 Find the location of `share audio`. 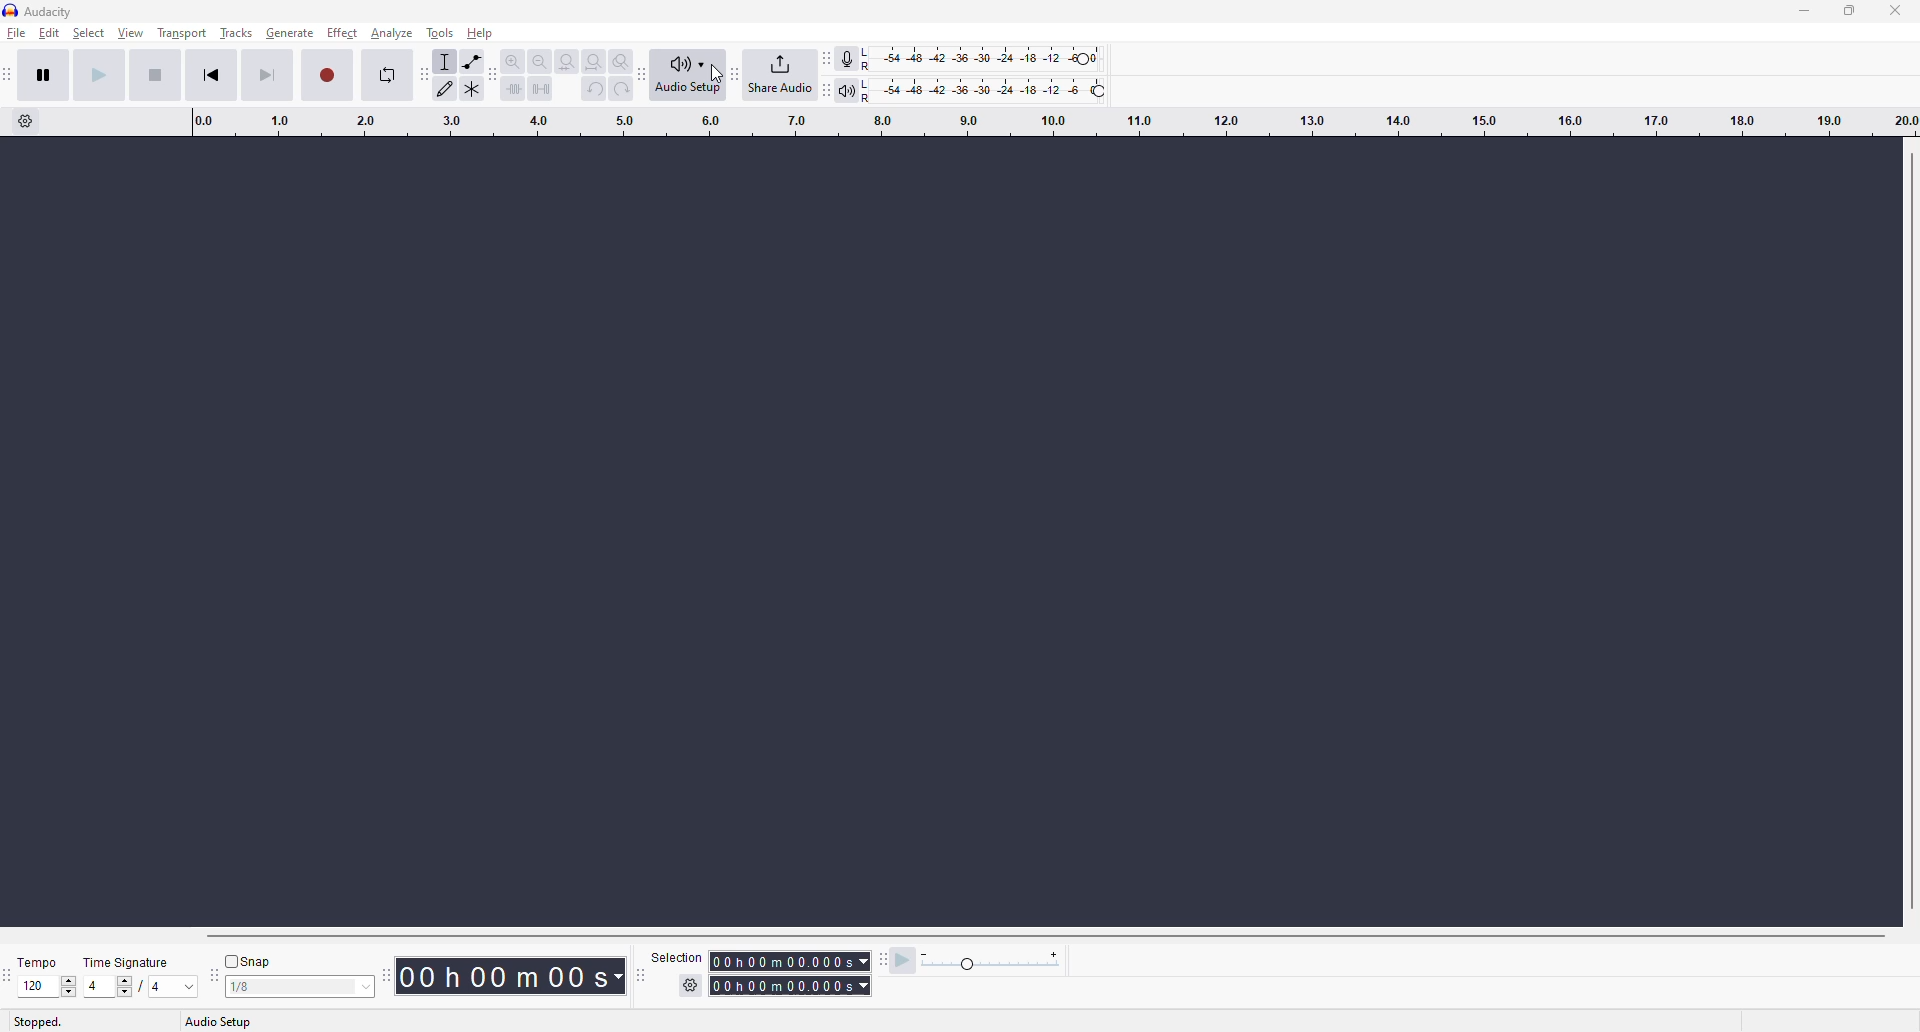

share audio is located at coordinates (775, 75).